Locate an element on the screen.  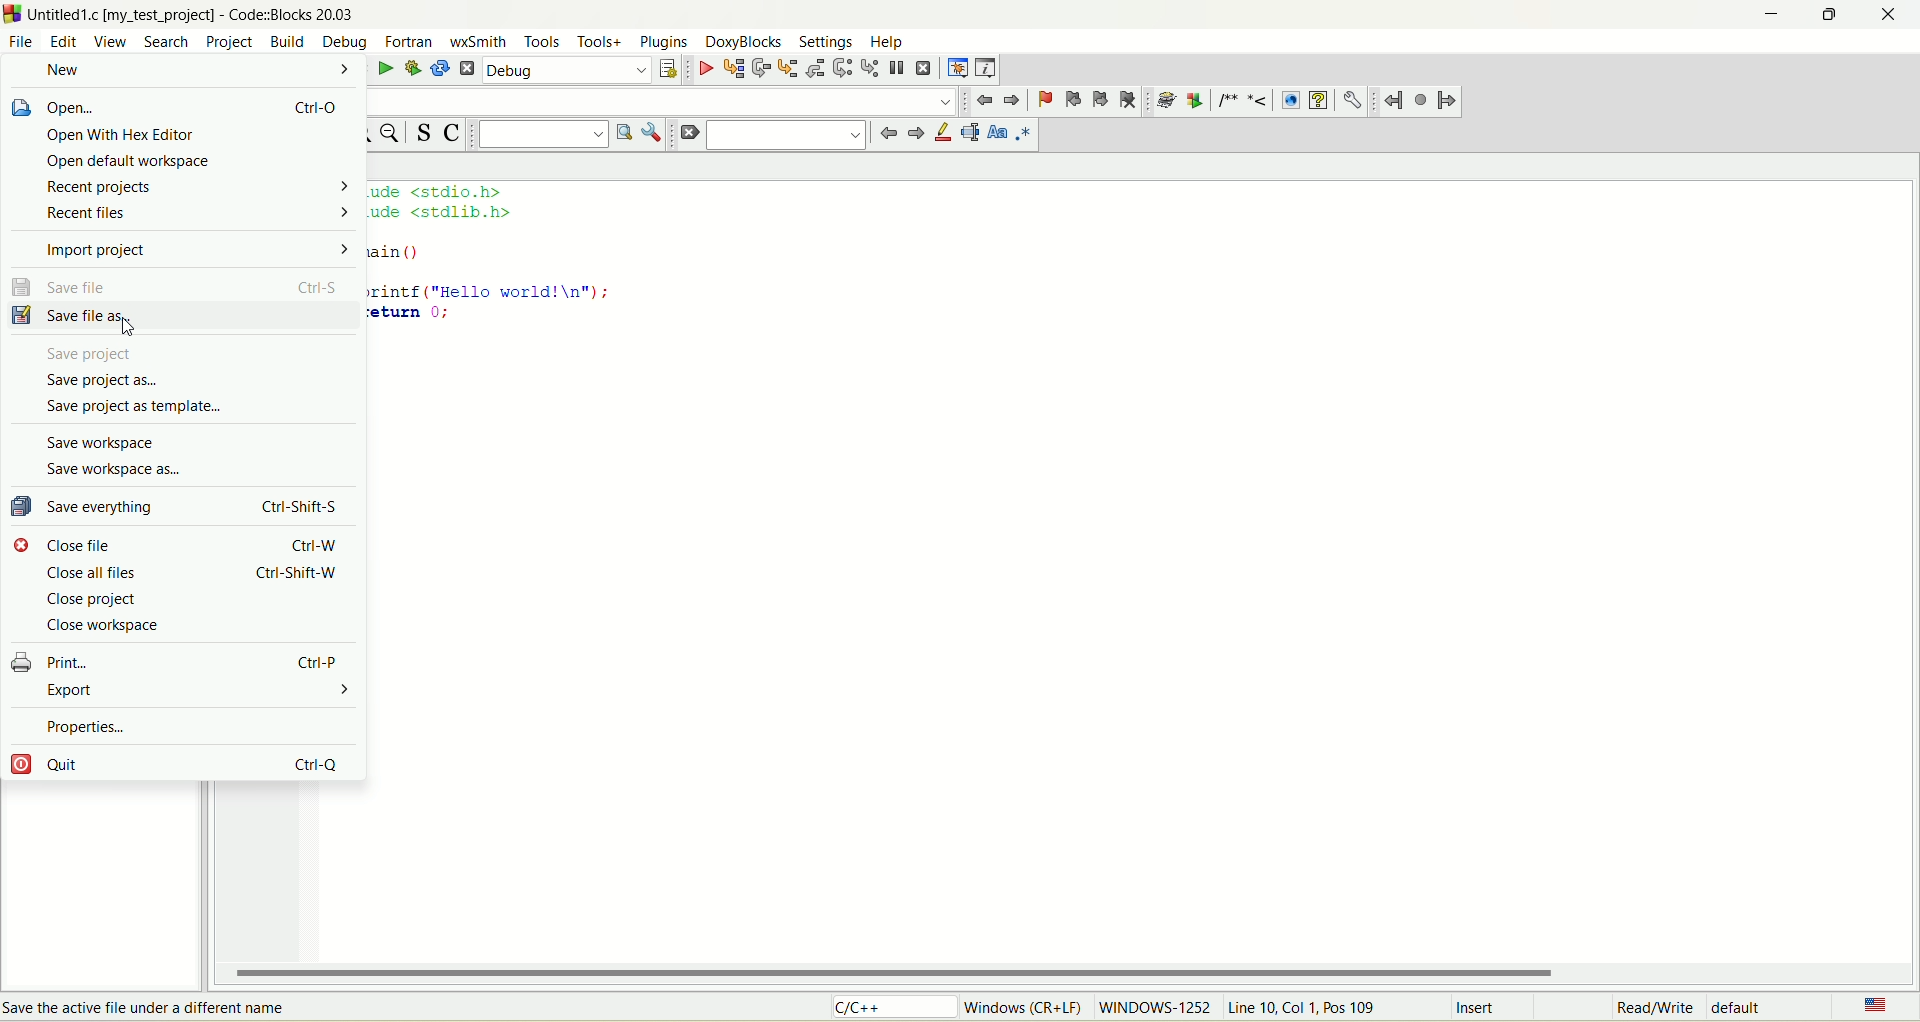
match case is located at coordinates (999, 132).